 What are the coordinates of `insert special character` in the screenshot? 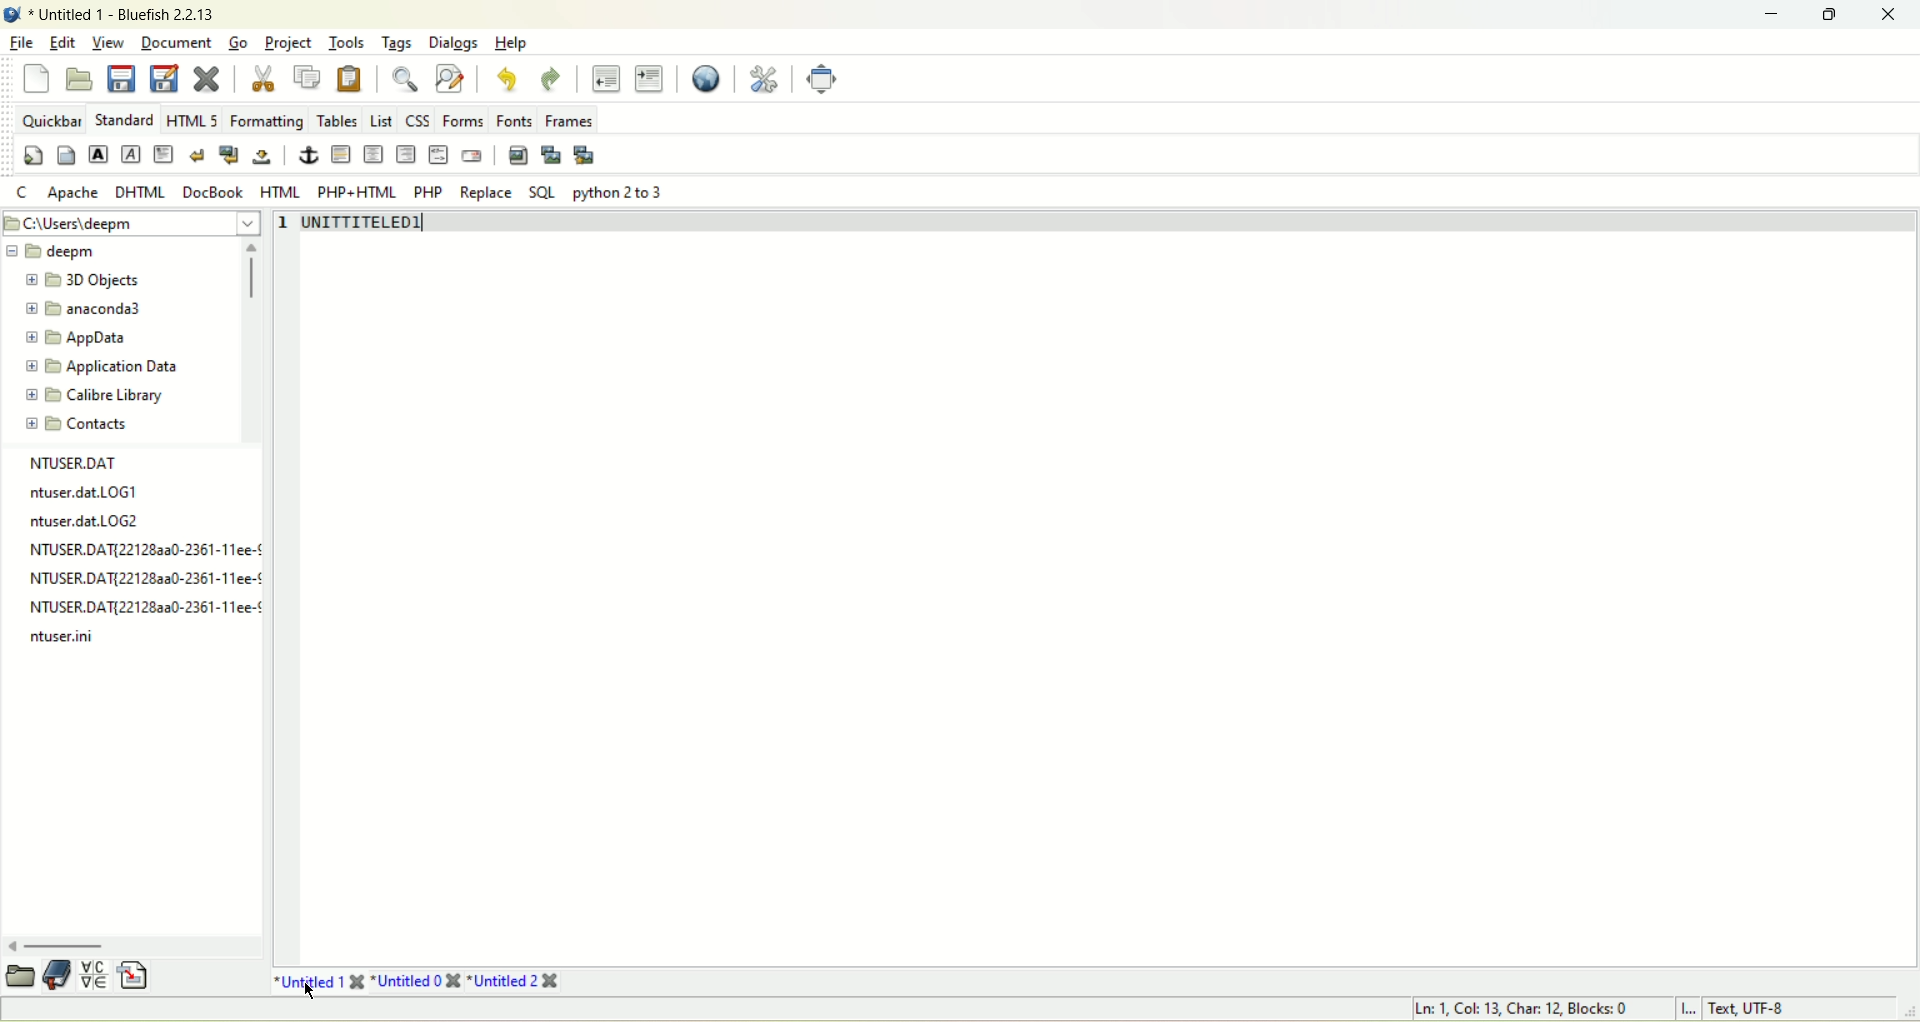 It's located at (92, 976).